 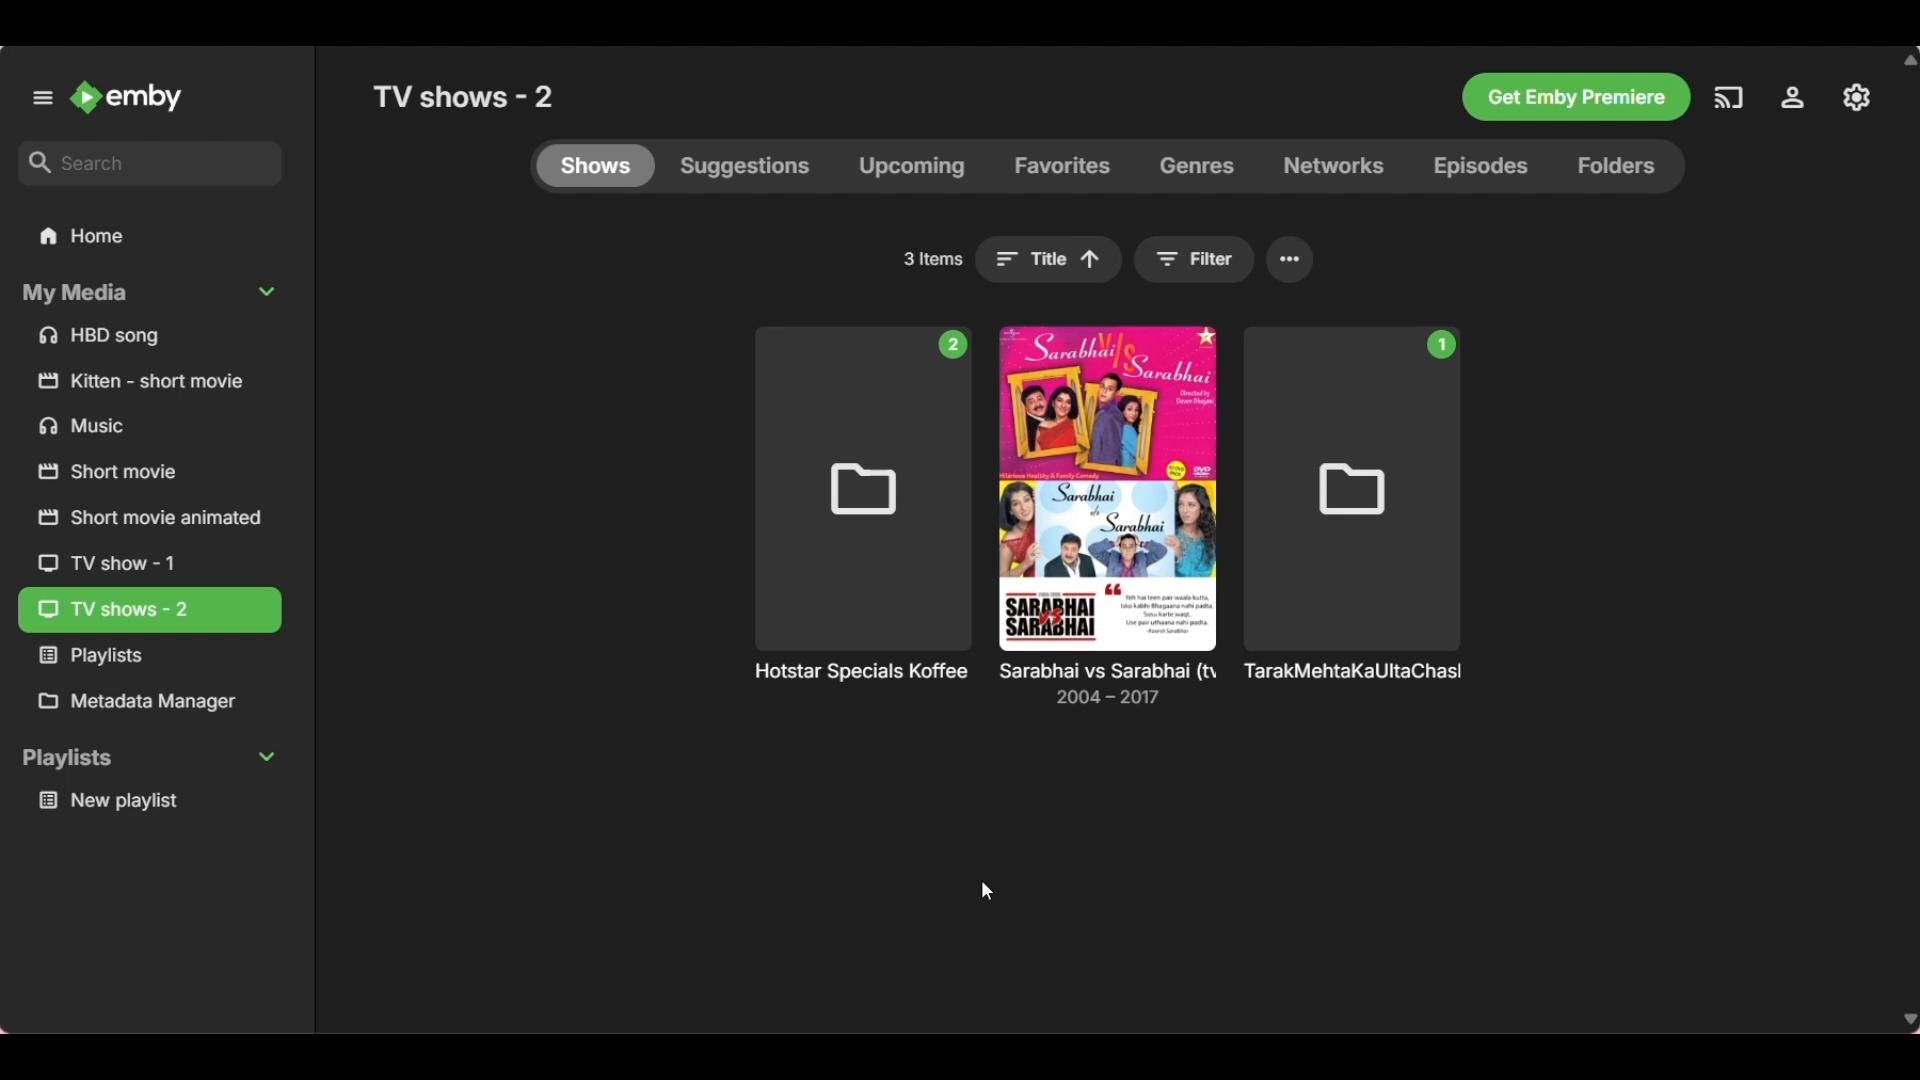 I want to click on Home folder, current selection highlighted, so click(x=149, y=237).